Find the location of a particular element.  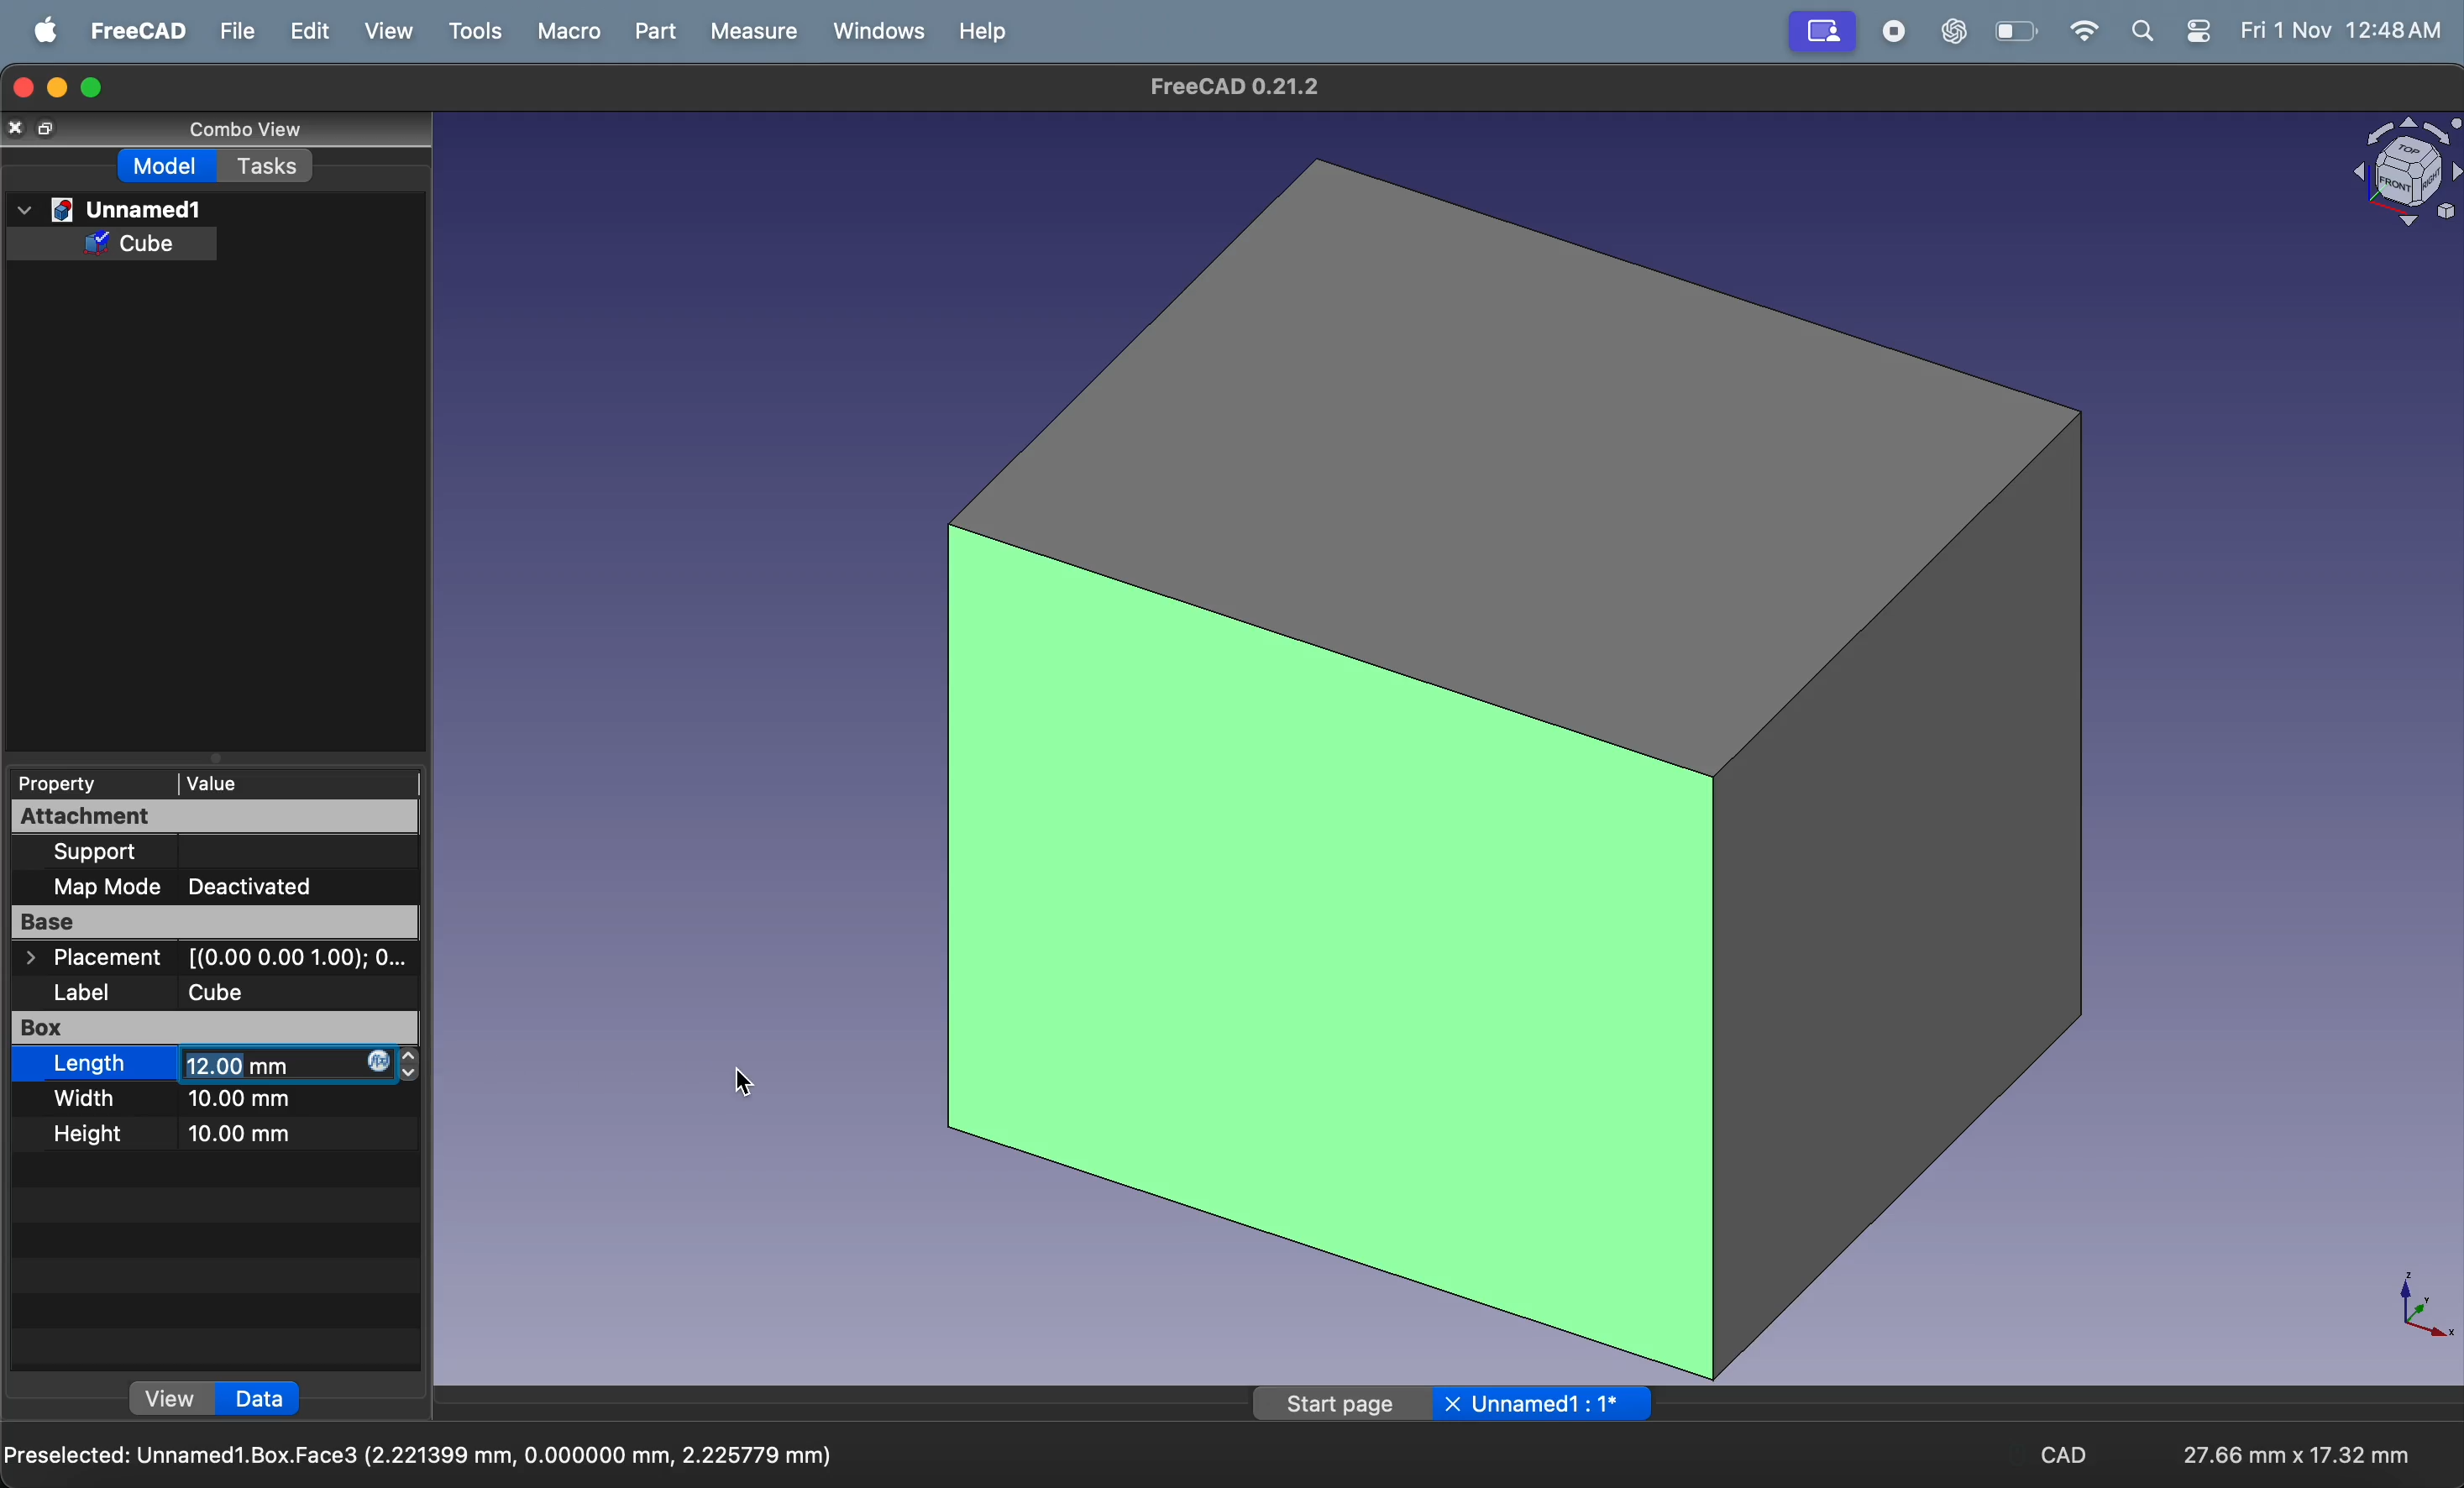

combo view is located at coordinates (252, 130).